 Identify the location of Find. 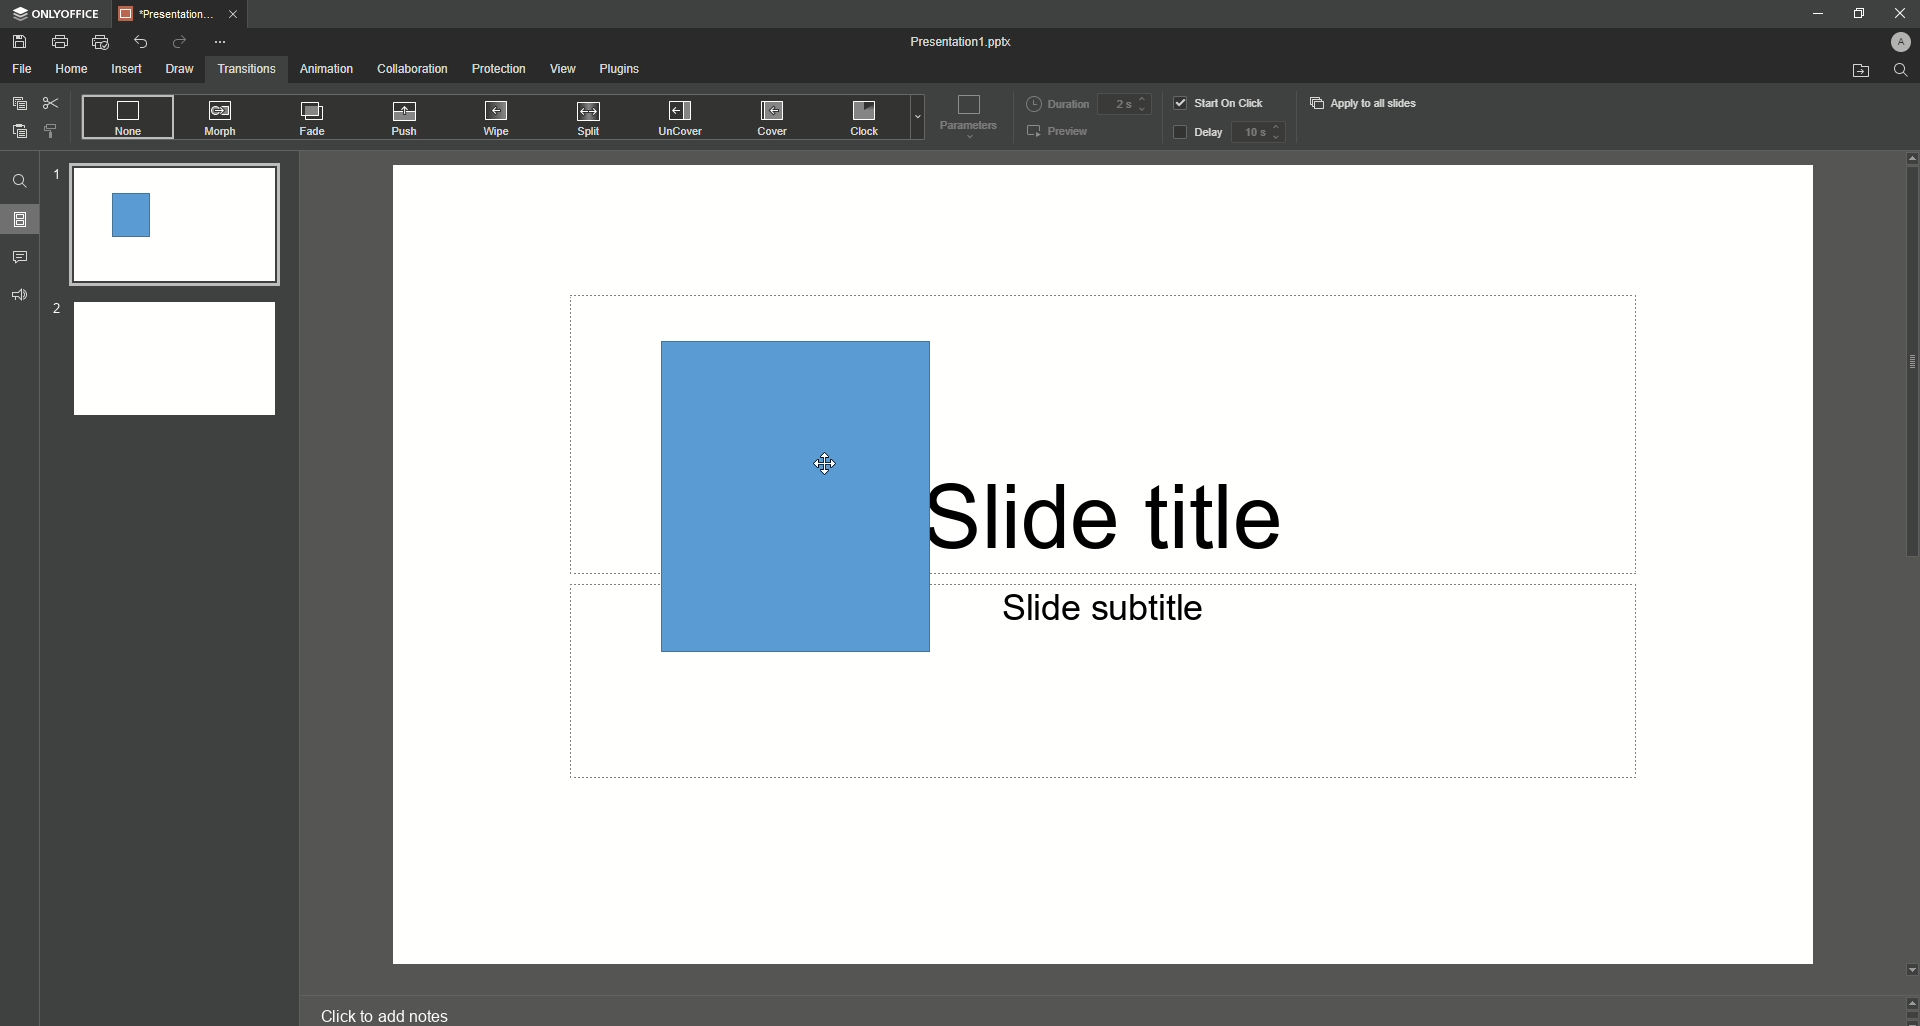
(18, 180).